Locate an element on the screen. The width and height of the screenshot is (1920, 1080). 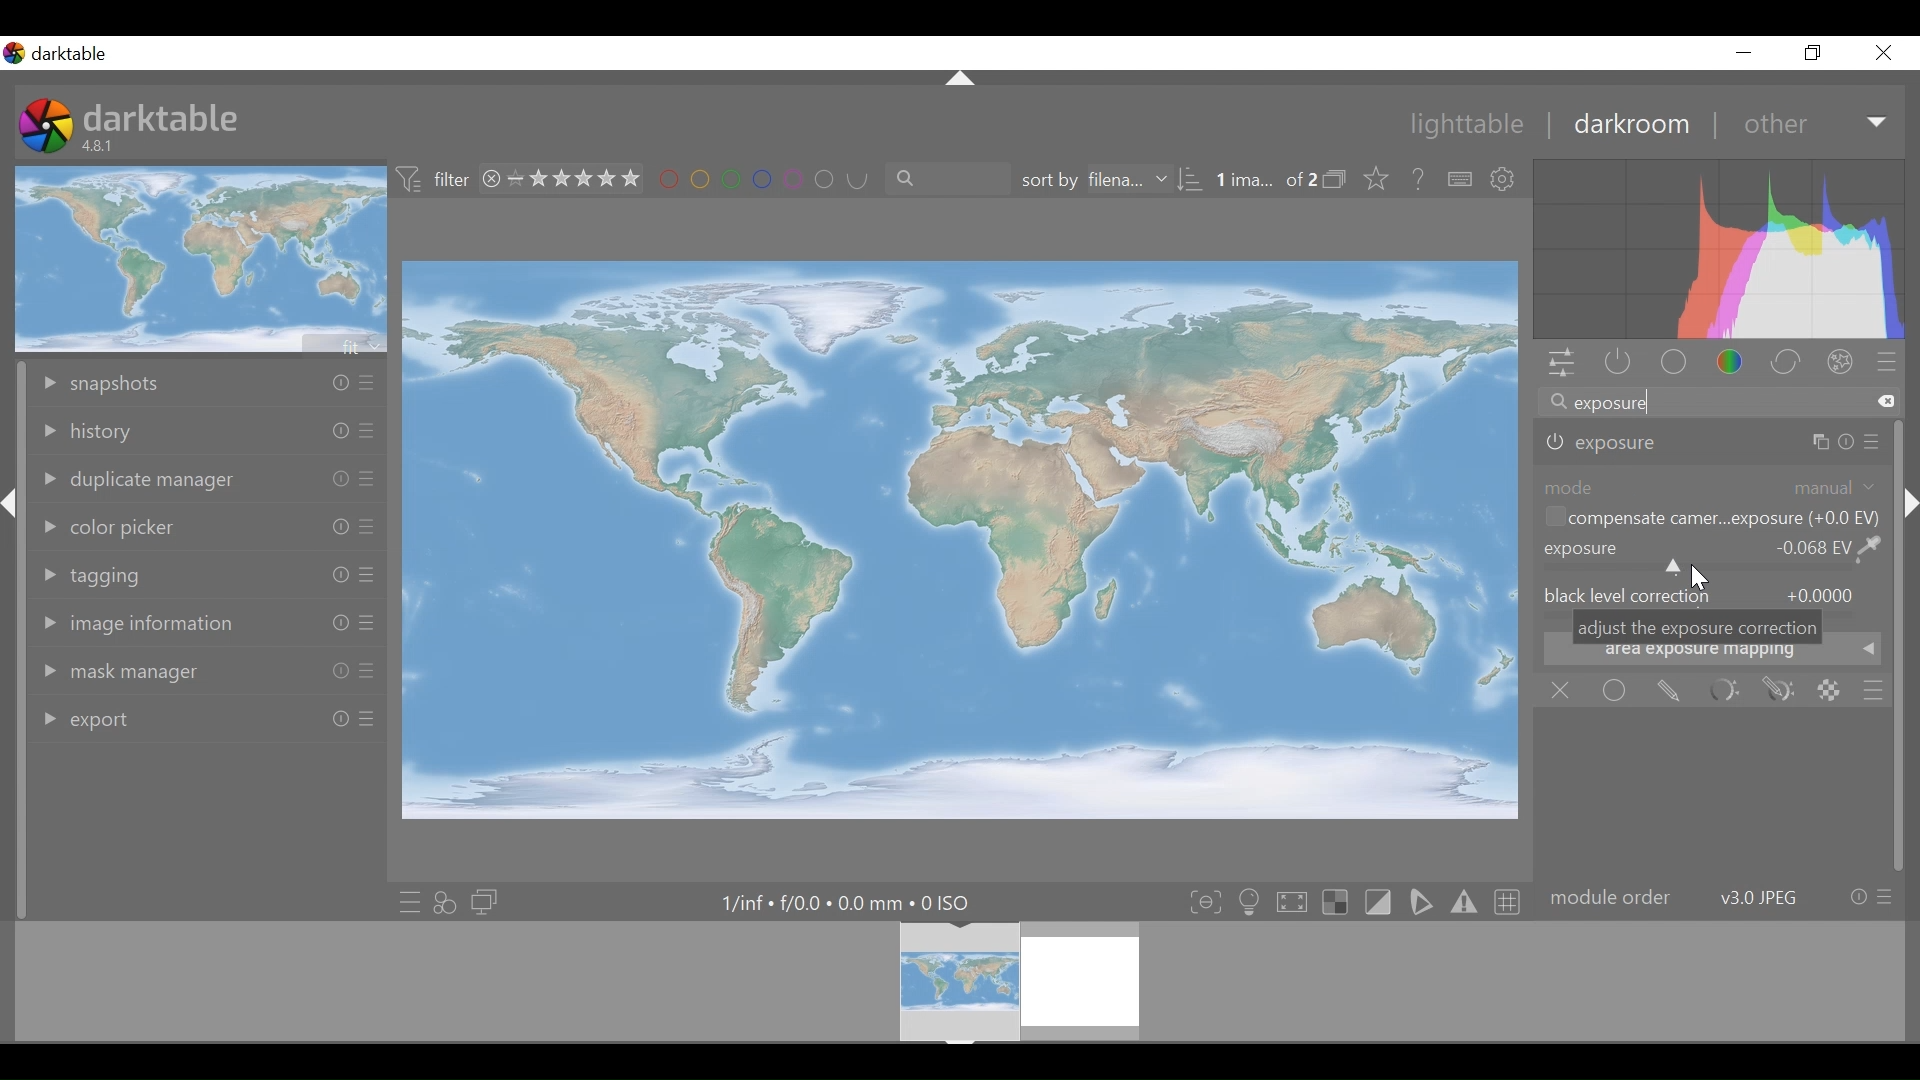
Help is located at coordinates (1418, 177).